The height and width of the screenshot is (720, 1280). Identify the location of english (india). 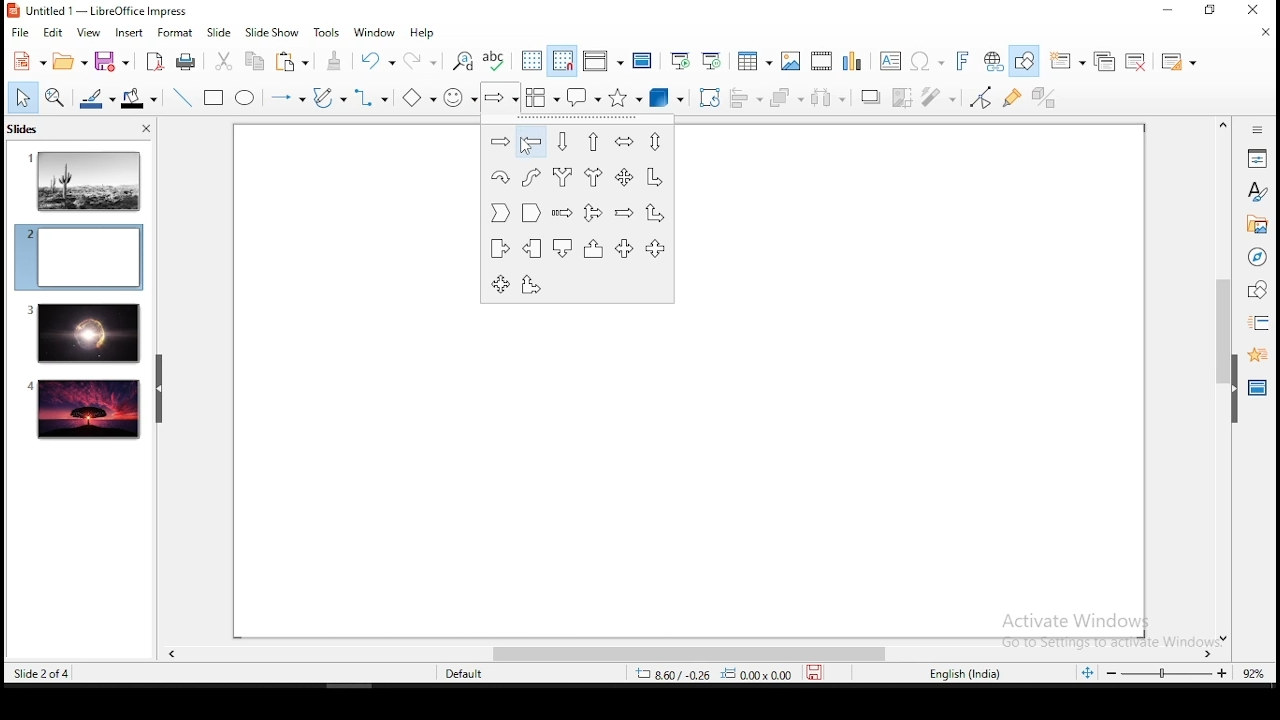
(967, 675).